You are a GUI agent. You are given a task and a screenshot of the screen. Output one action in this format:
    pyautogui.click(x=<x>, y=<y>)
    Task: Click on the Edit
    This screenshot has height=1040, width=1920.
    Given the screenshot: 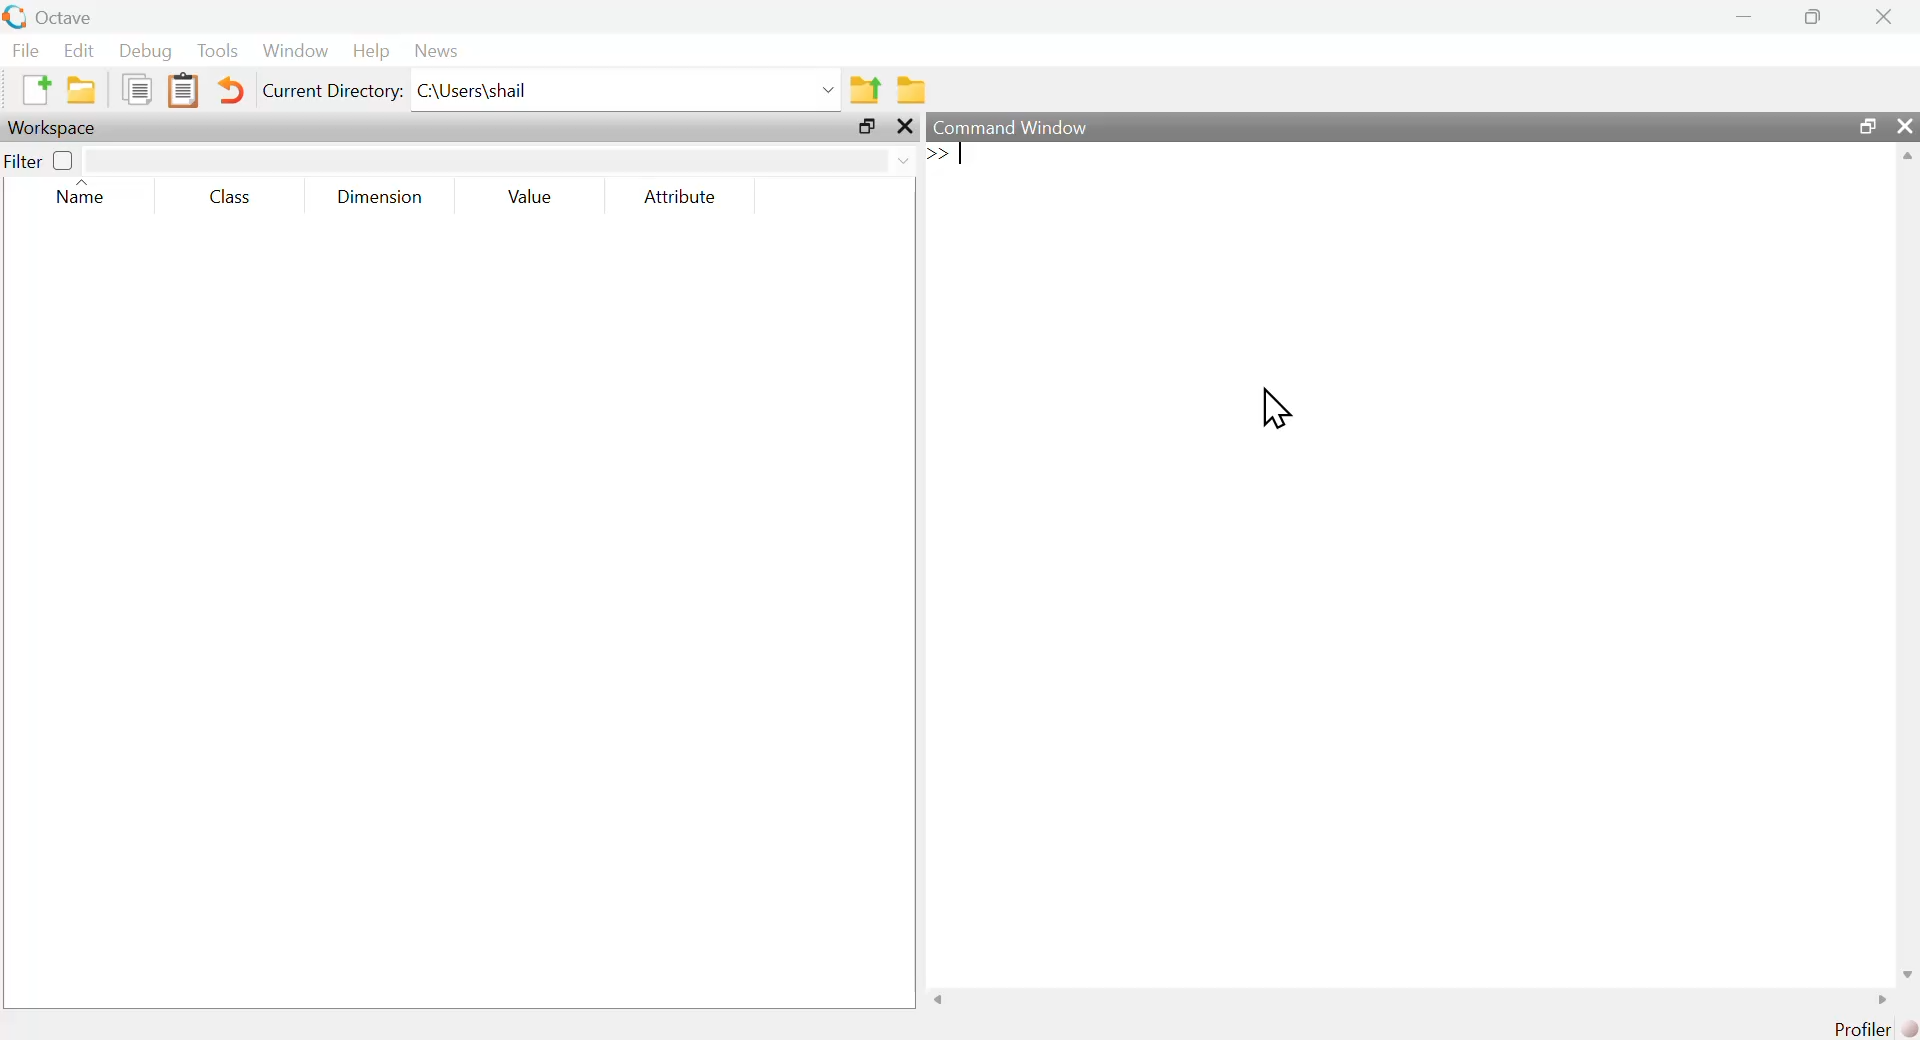 What is the action you would take?
    pyautogui.click(x=78, y=51)
    